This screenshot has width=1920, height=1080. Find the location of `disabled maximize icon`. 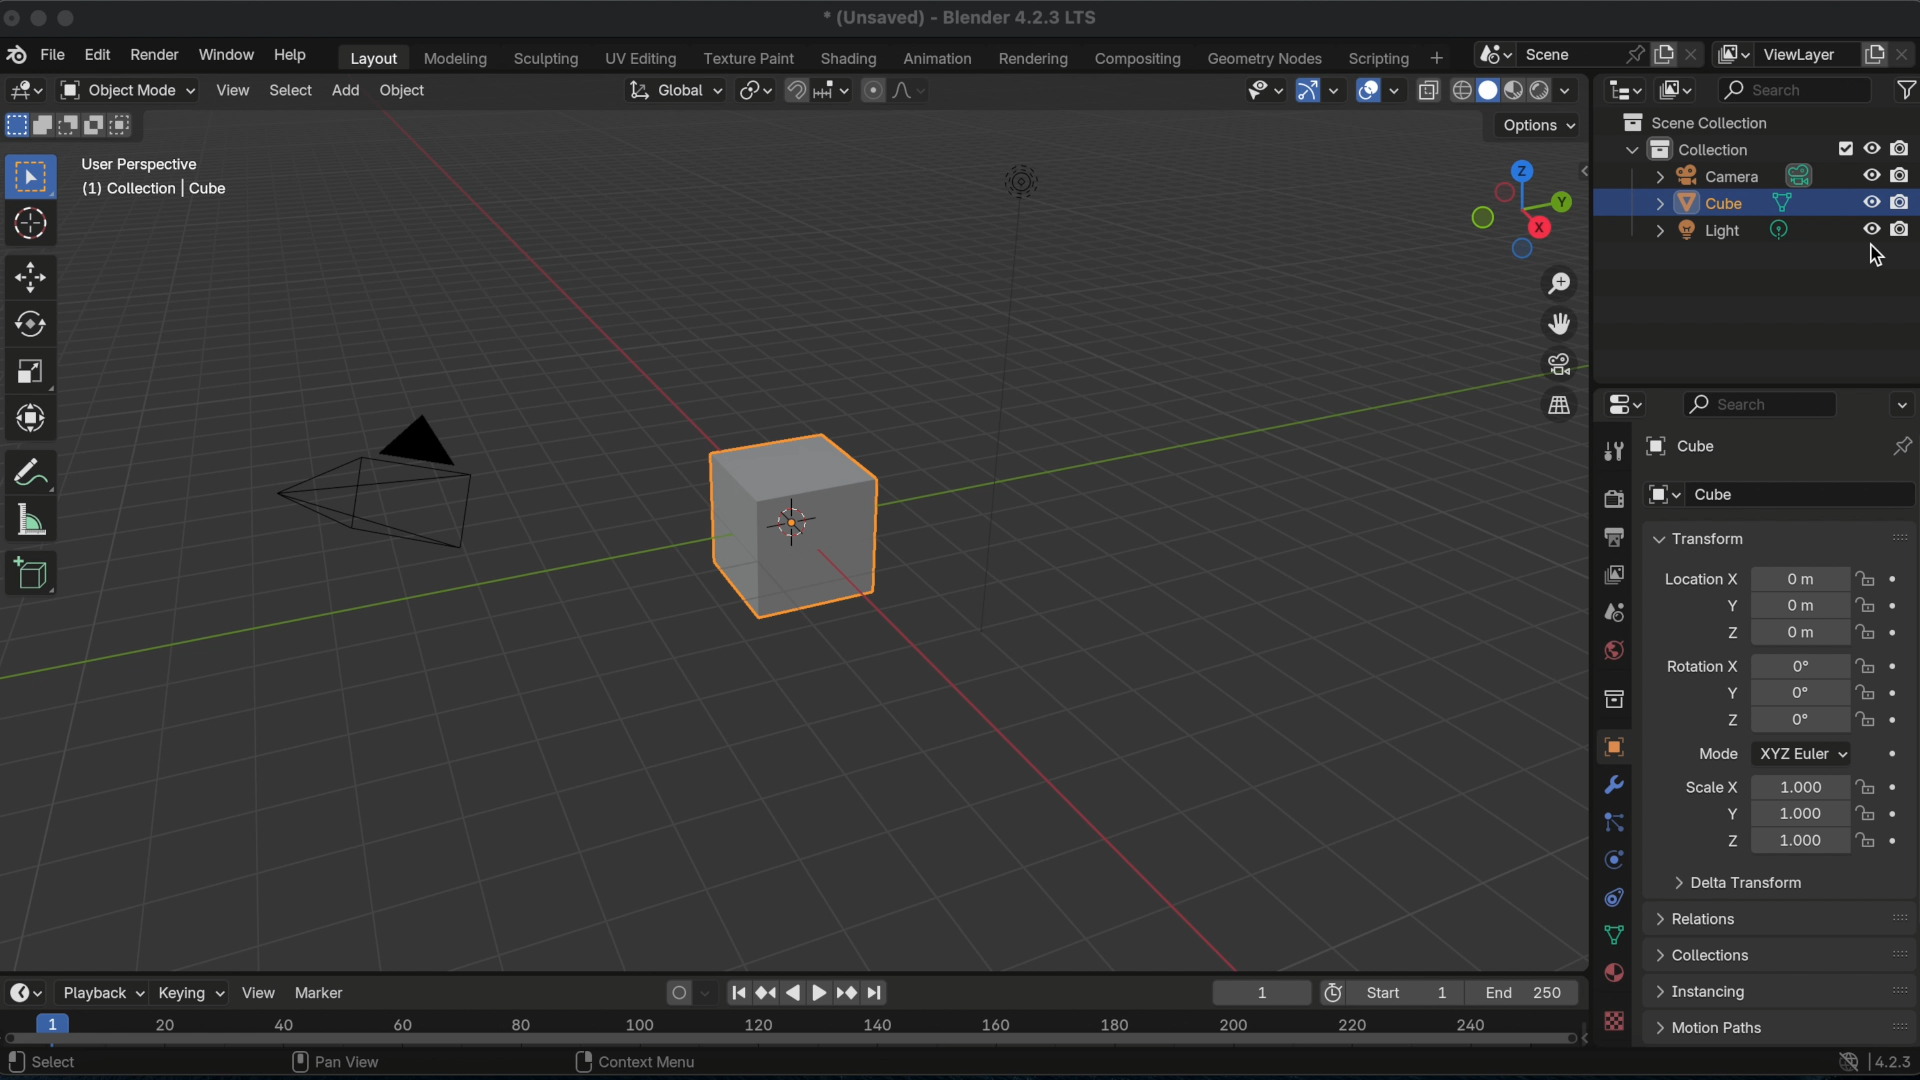

disabled maximize icon is located at coordinates (74, 15).